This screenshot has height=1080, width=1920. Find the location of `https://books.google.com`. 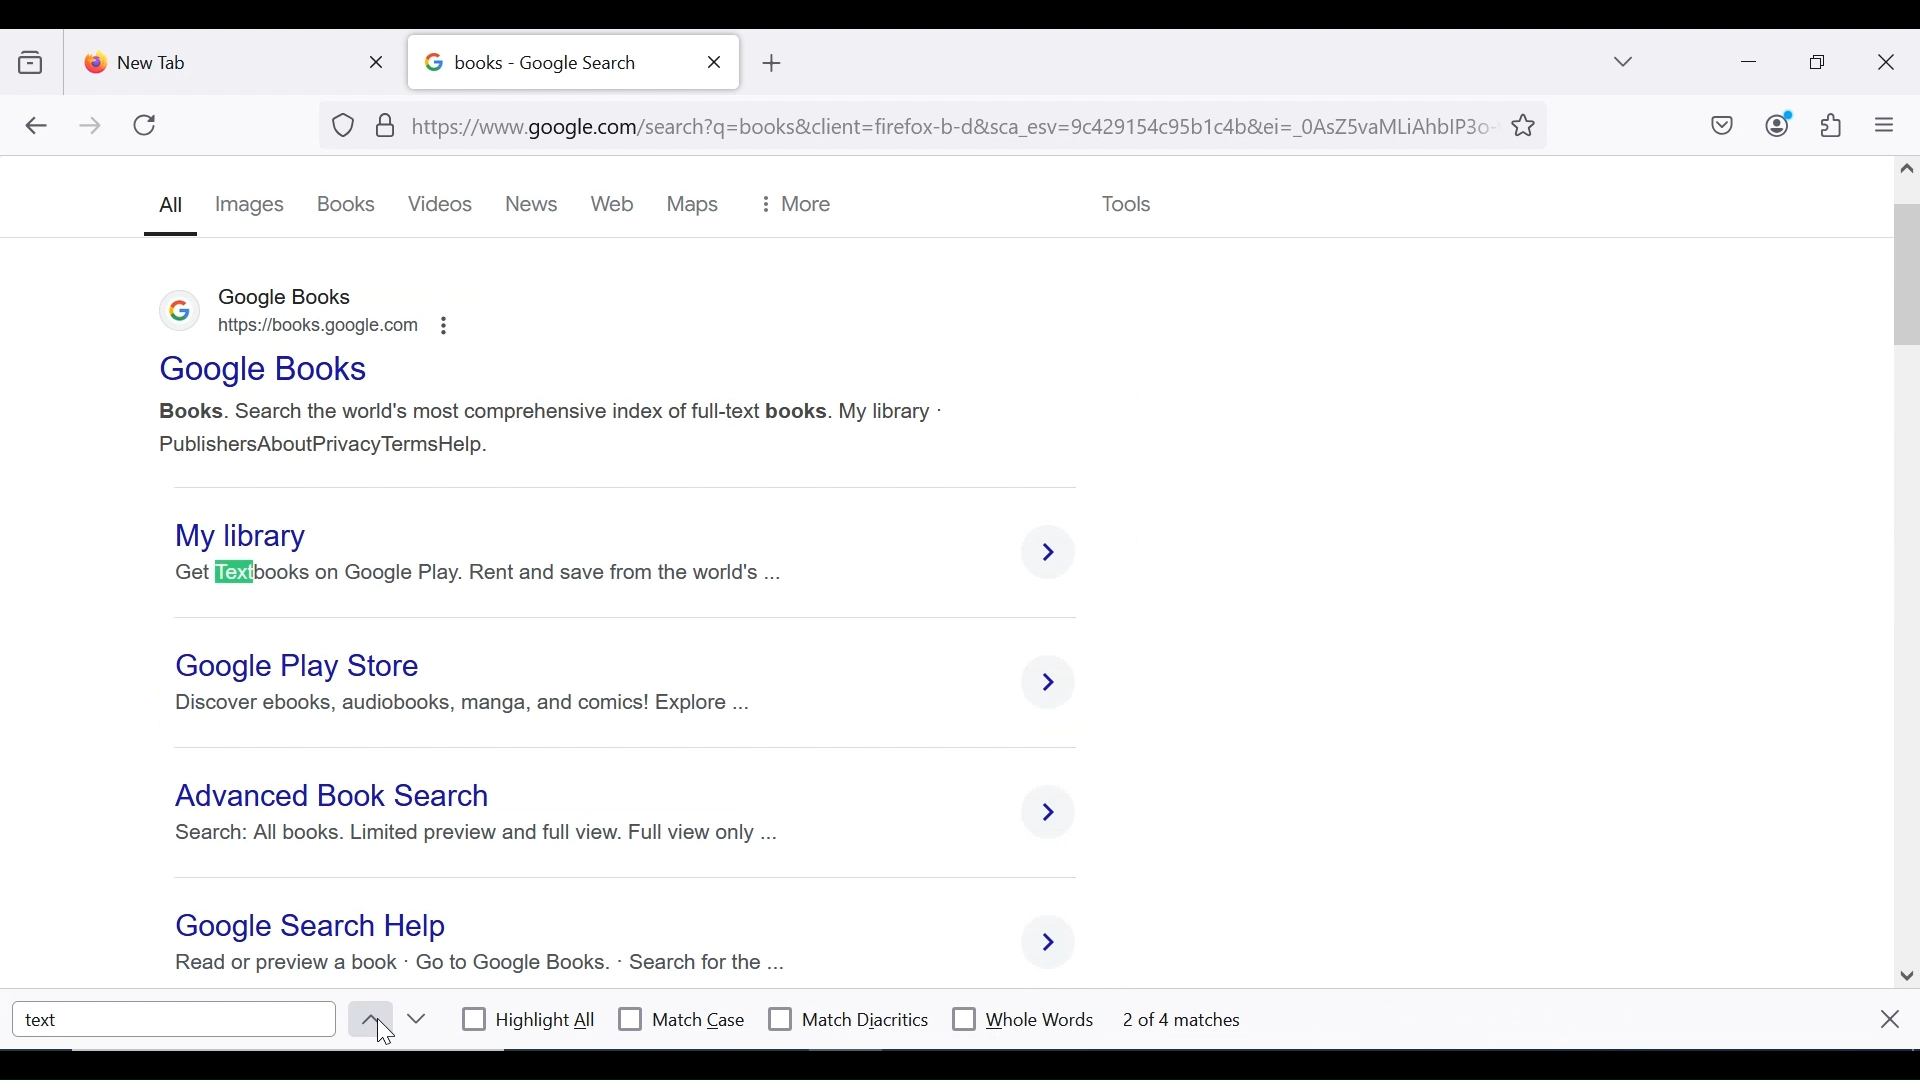

https://books.google.com is located at coordinates (328, 330).